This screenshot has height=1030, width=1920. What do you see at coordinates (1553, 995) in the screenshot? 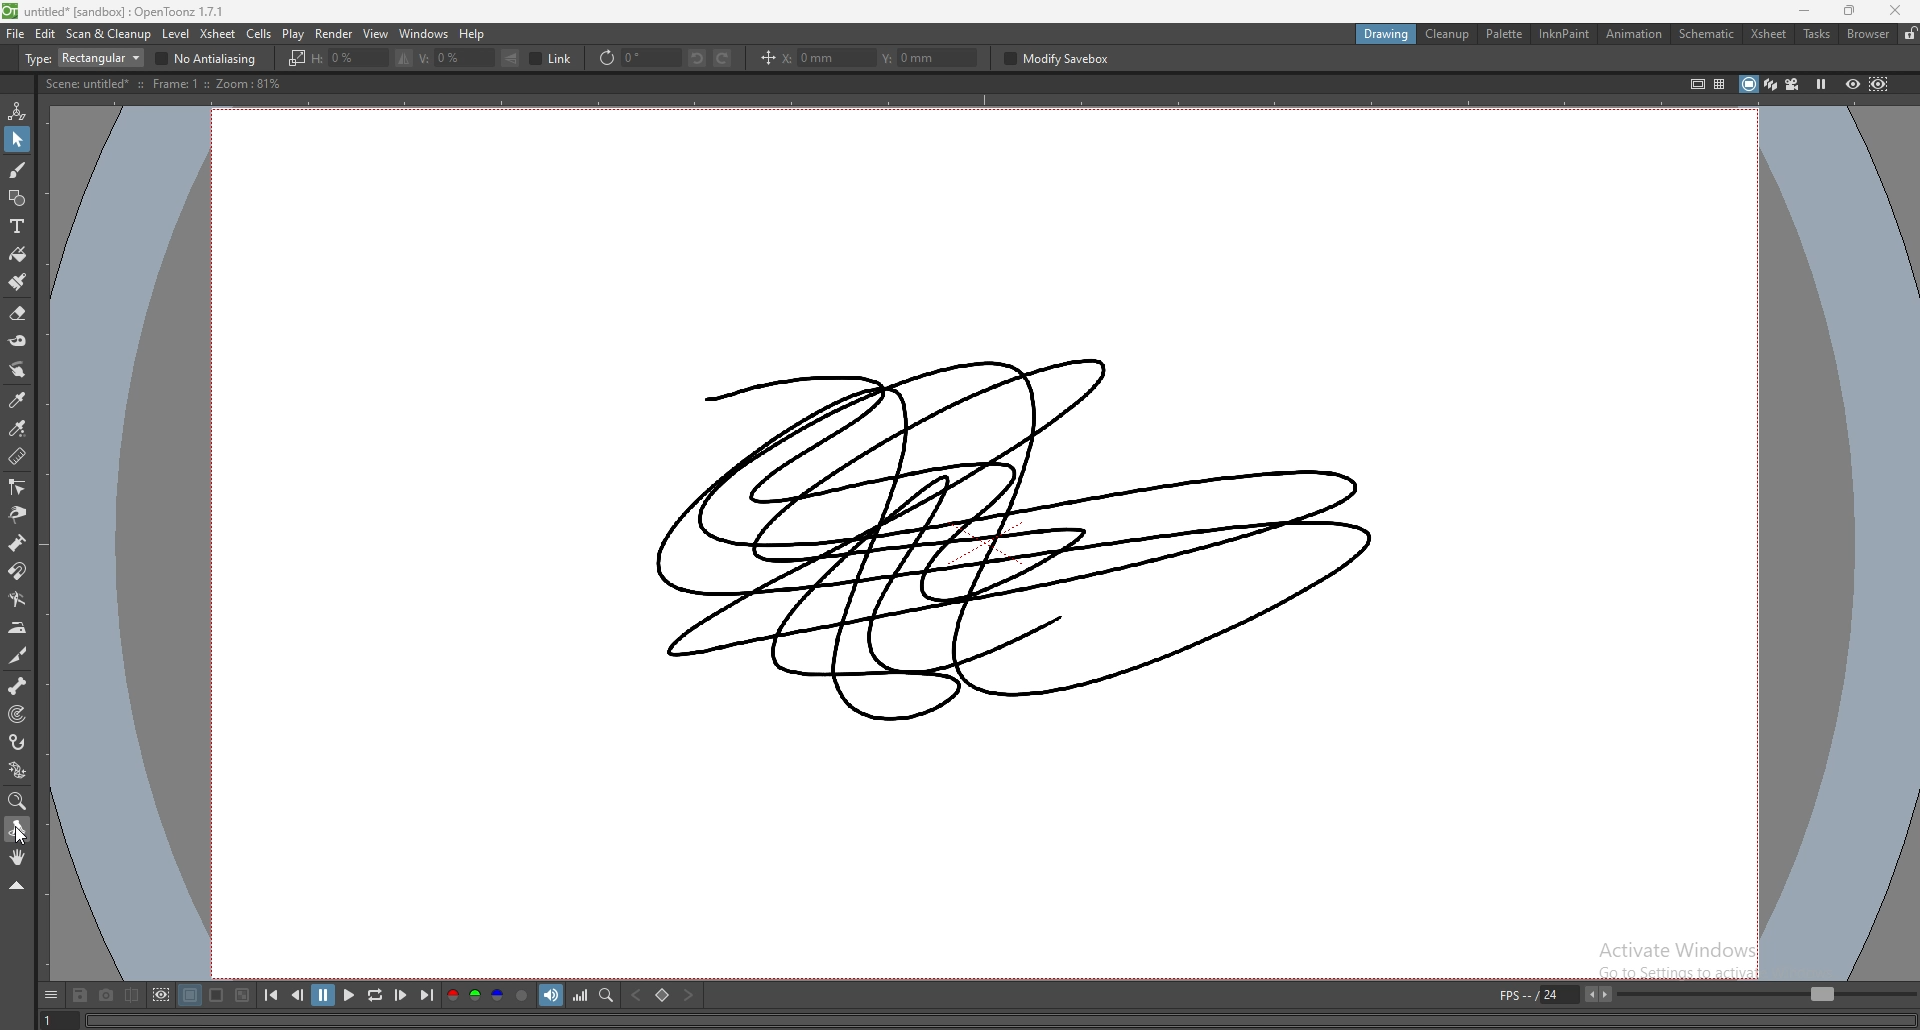
I see `fps` at bounding box center [1553, 995].